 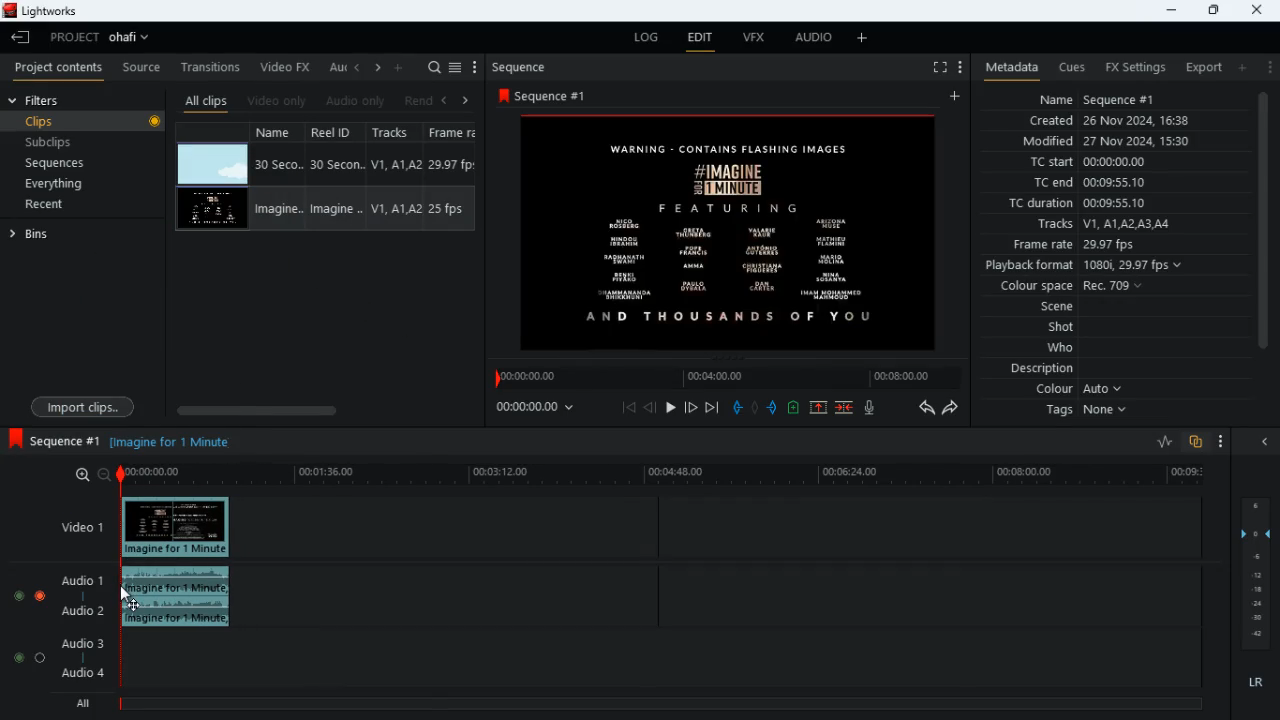 I want to click on audio 4, so click(x=81, y=676).